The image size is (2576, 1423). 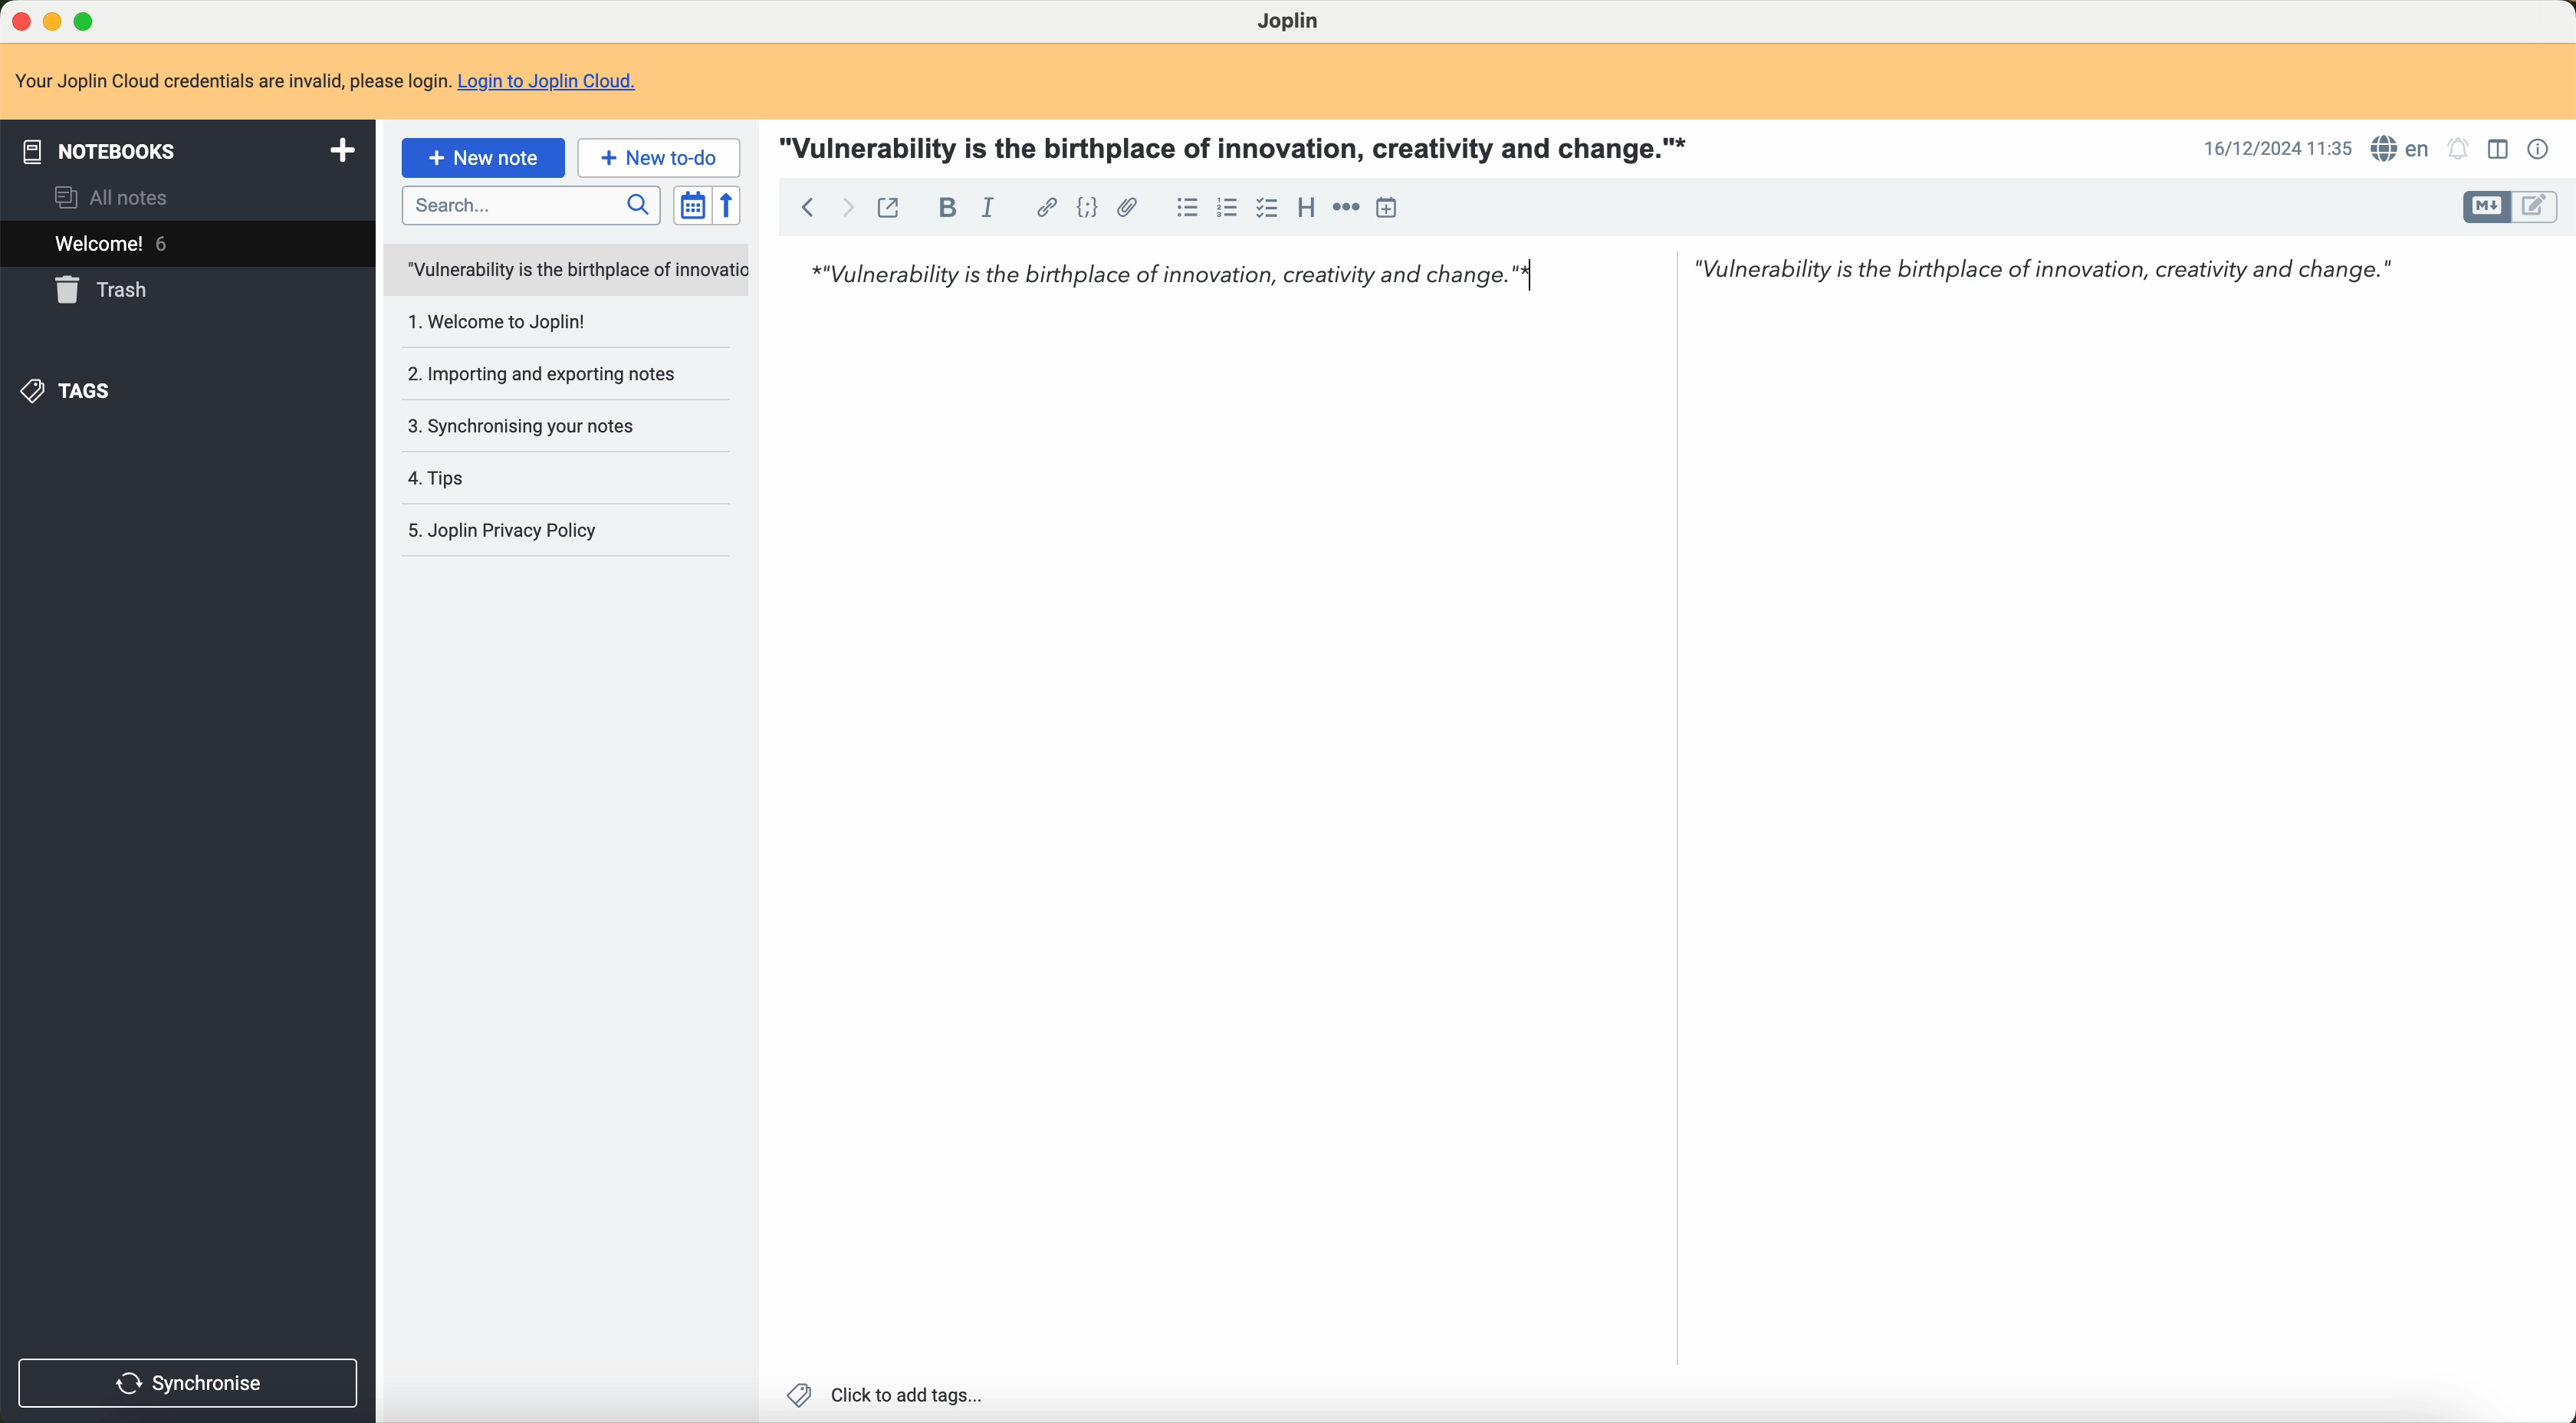 I want to click on hyperlink, so click(x=1043, y=205).